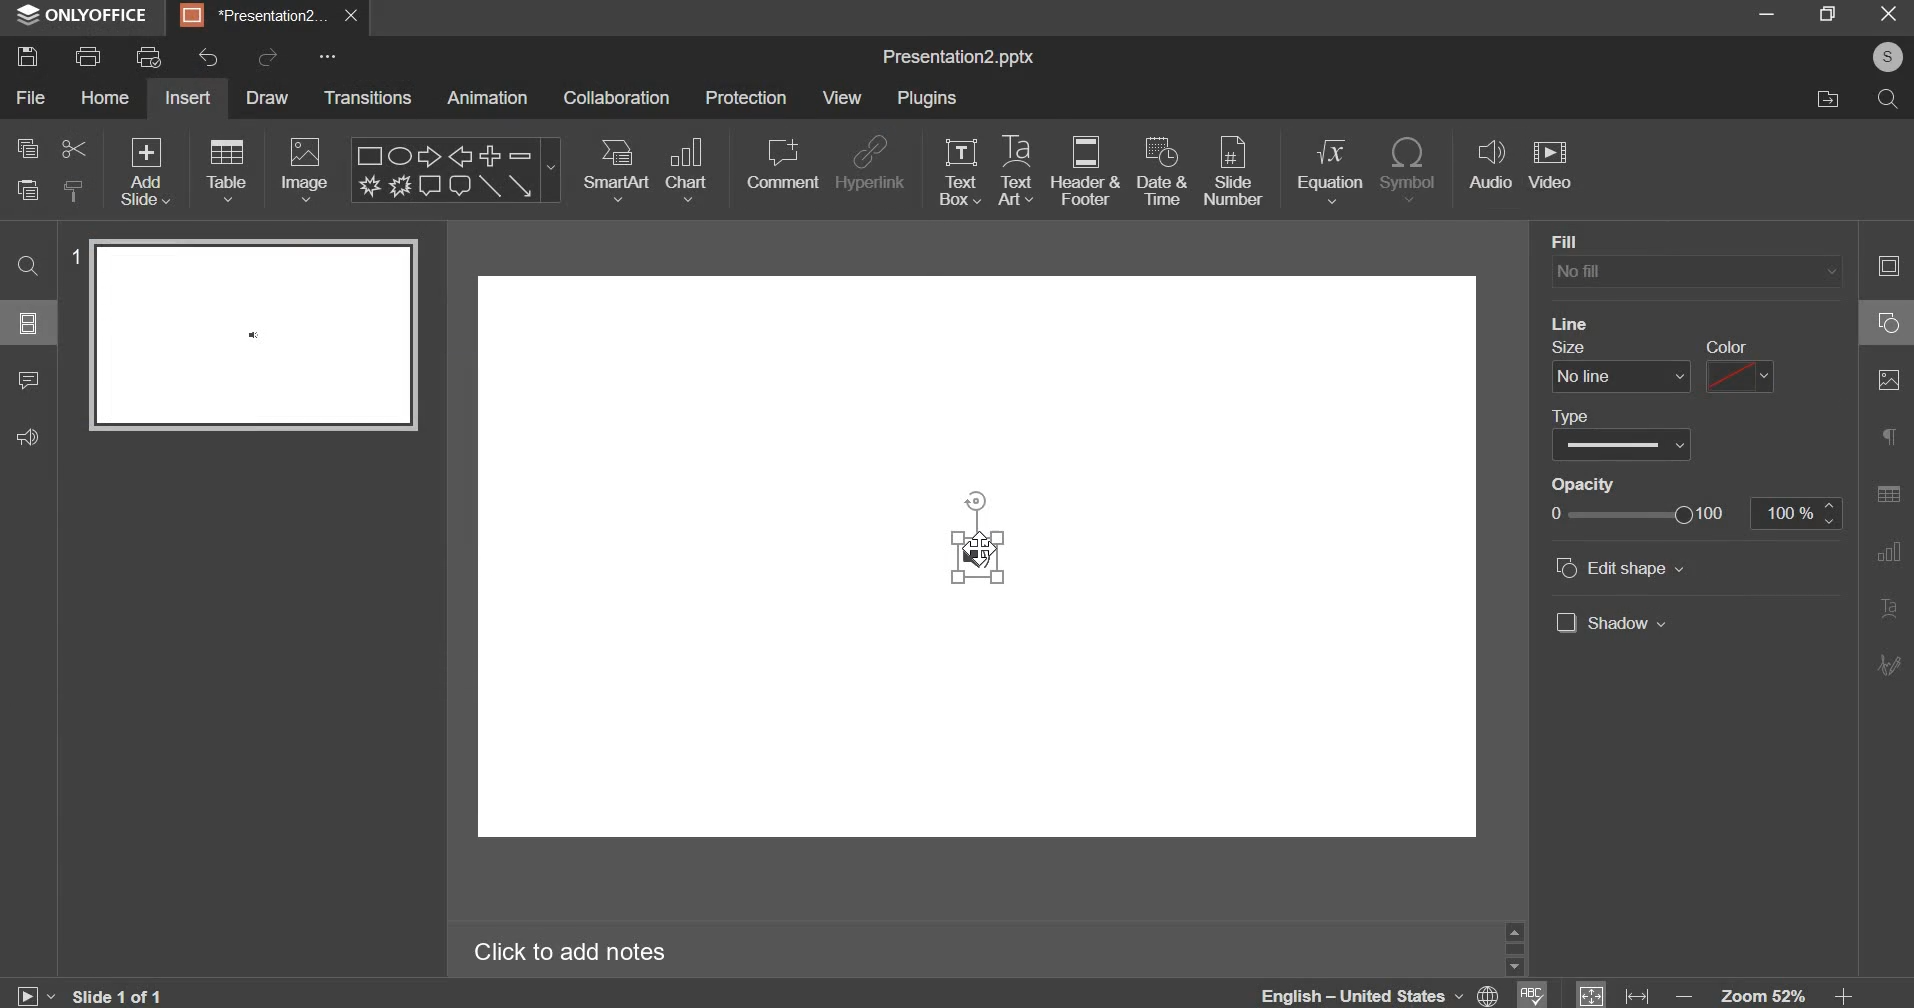 Image resolution: width=1914 pixels, height=1008 pixels. Describe the element at coordinates (1620, 567) in the screenshot. I see `edit shape` at that location.